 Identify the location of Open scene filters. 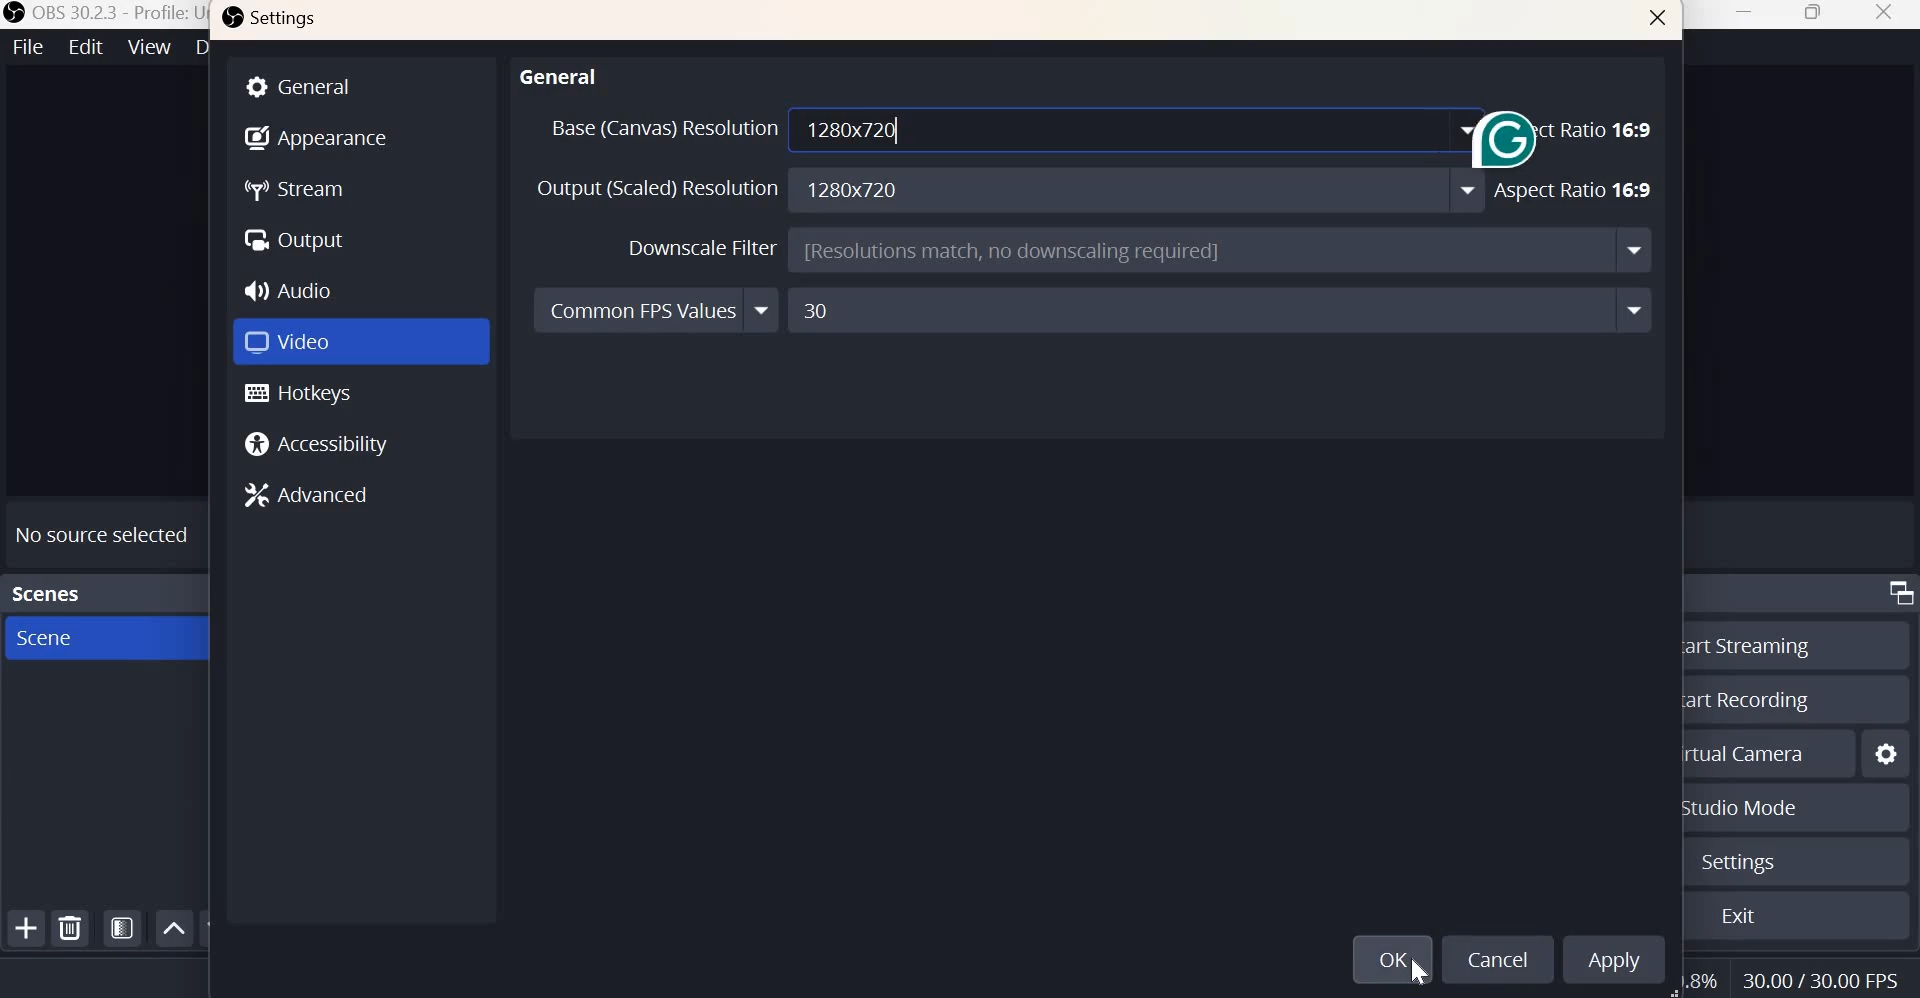
(122, 927).